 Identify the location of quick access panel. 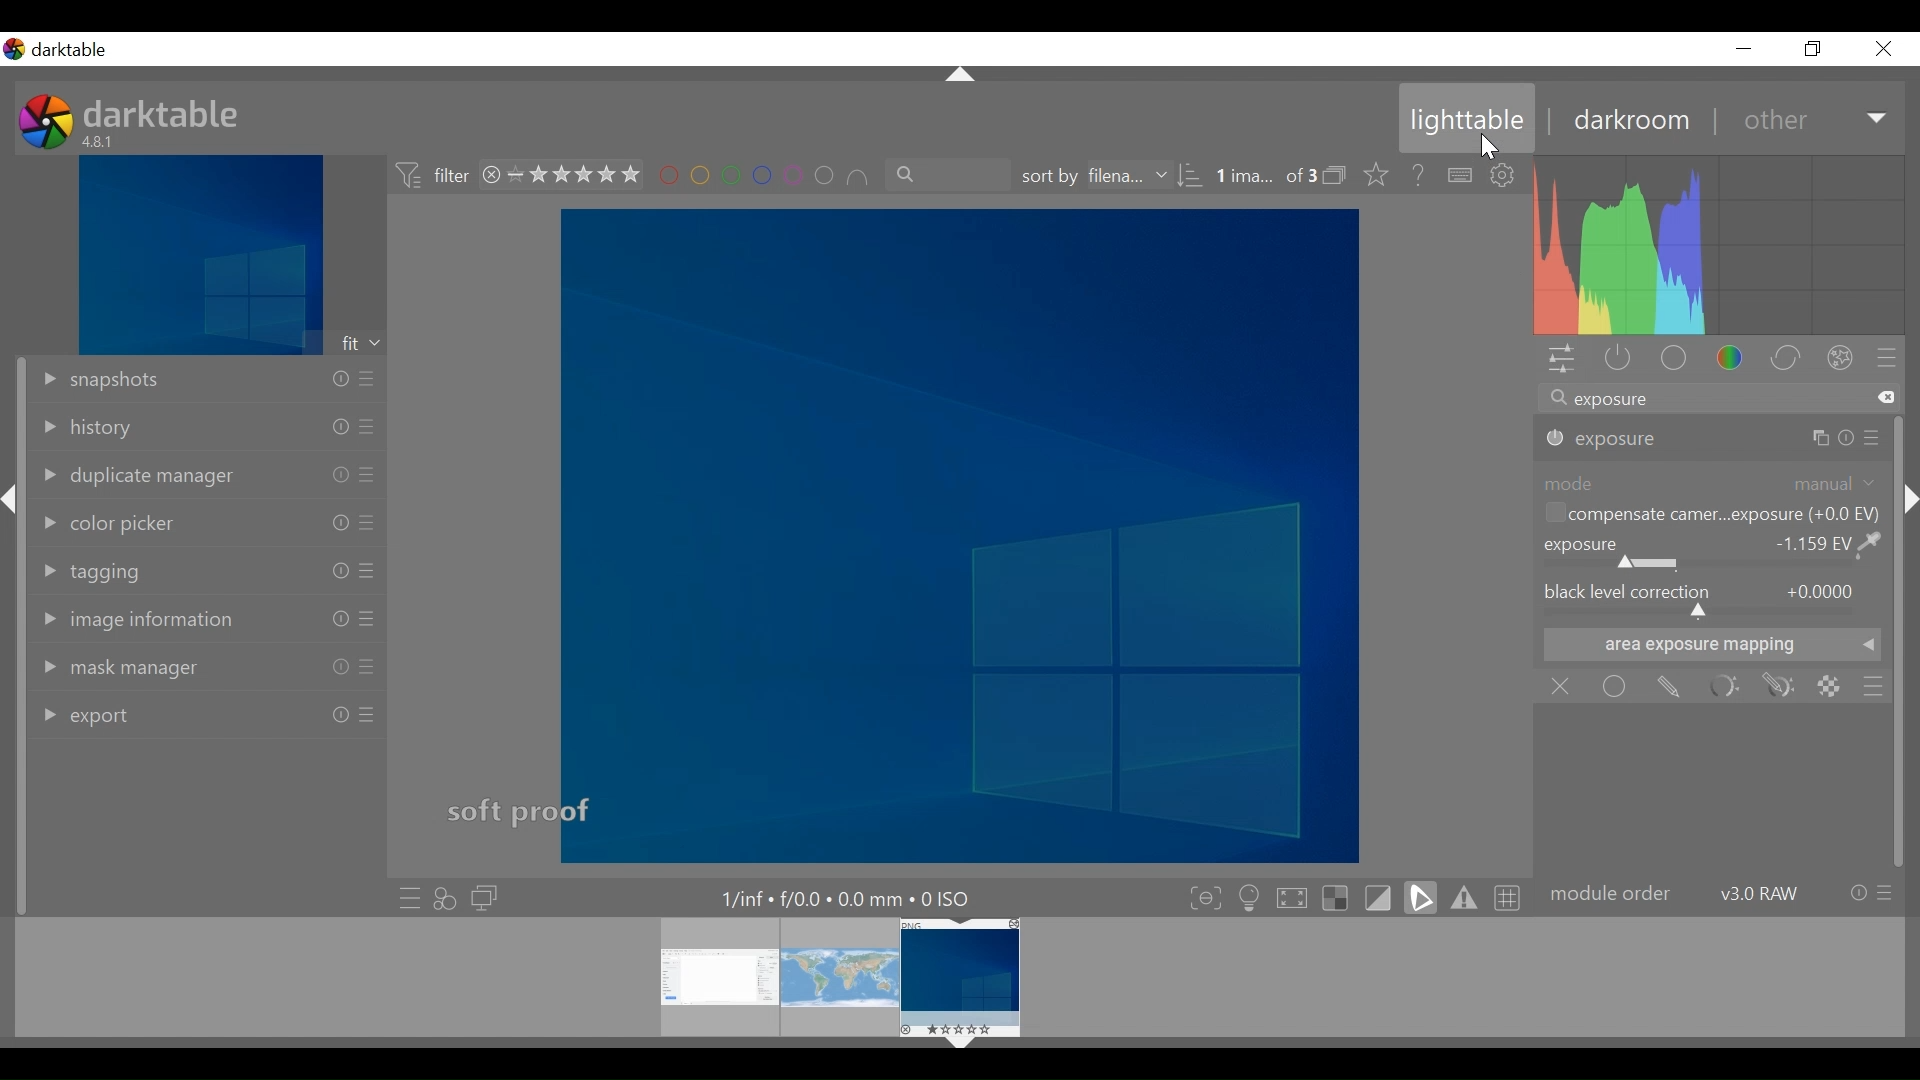
(1565, 359).